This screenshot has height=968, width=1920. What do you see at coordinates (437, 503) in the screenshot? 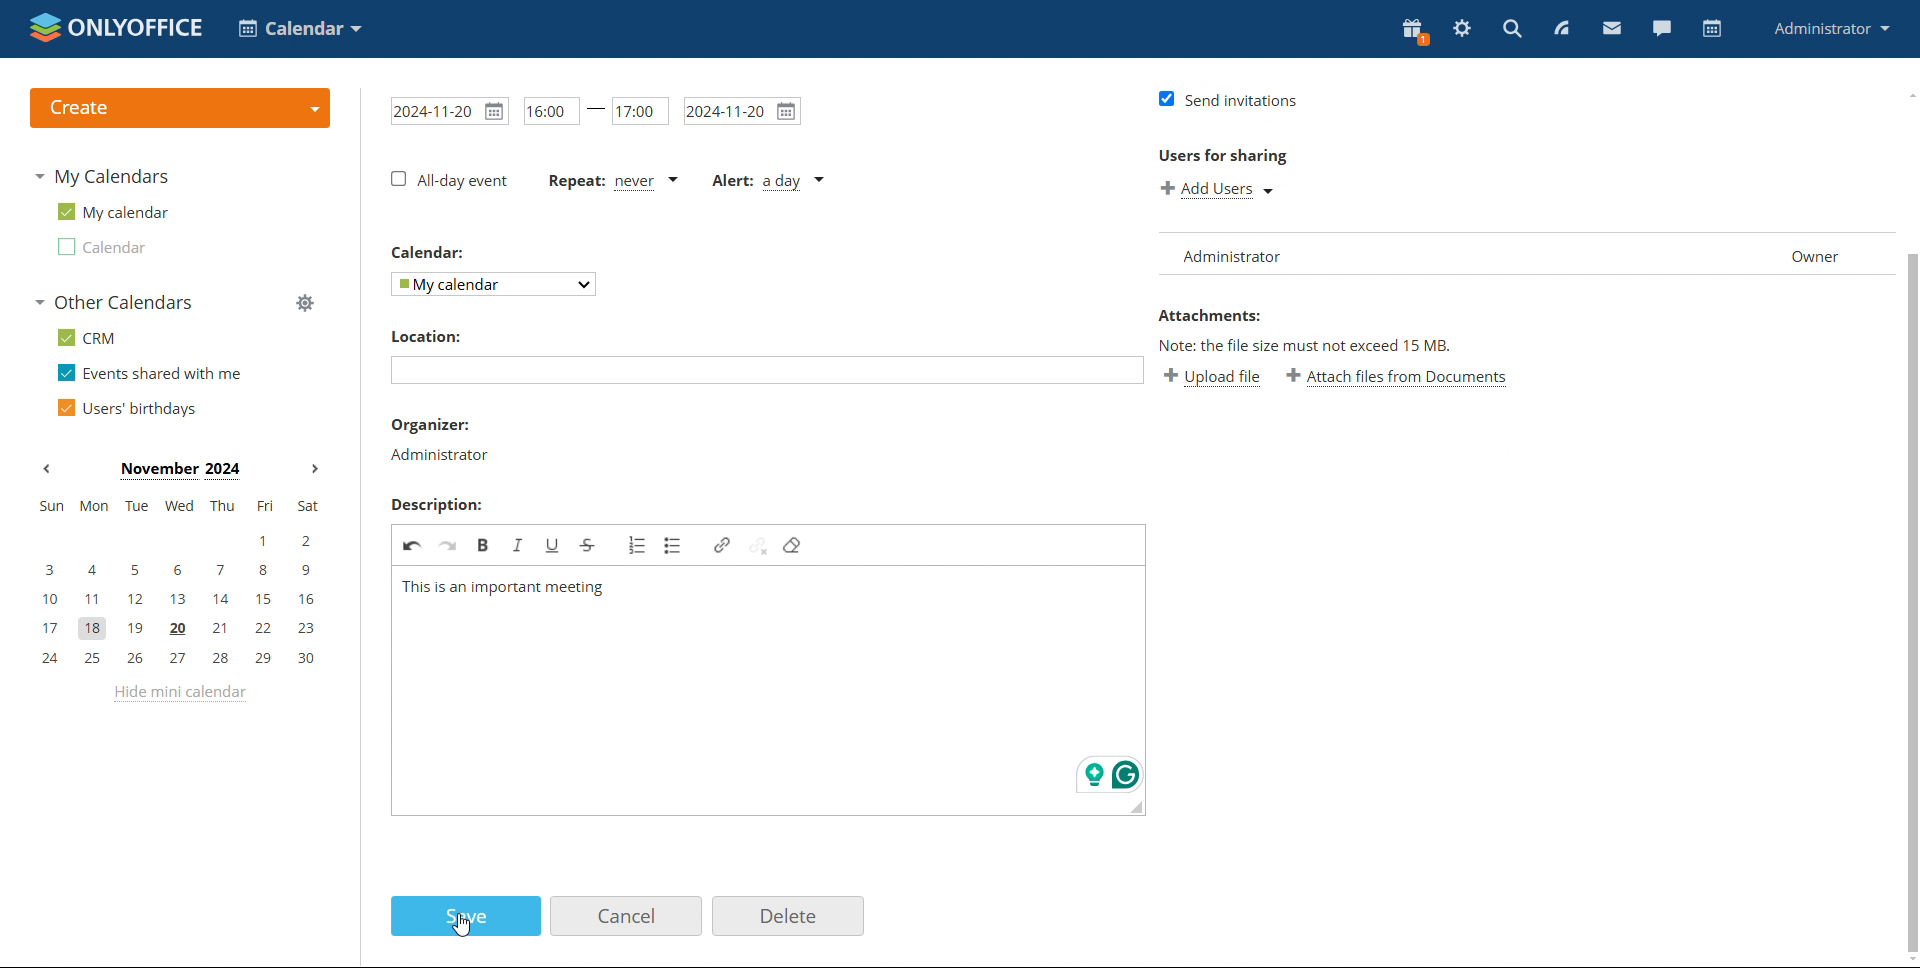
I see `description` at bounding box center [437, 503].